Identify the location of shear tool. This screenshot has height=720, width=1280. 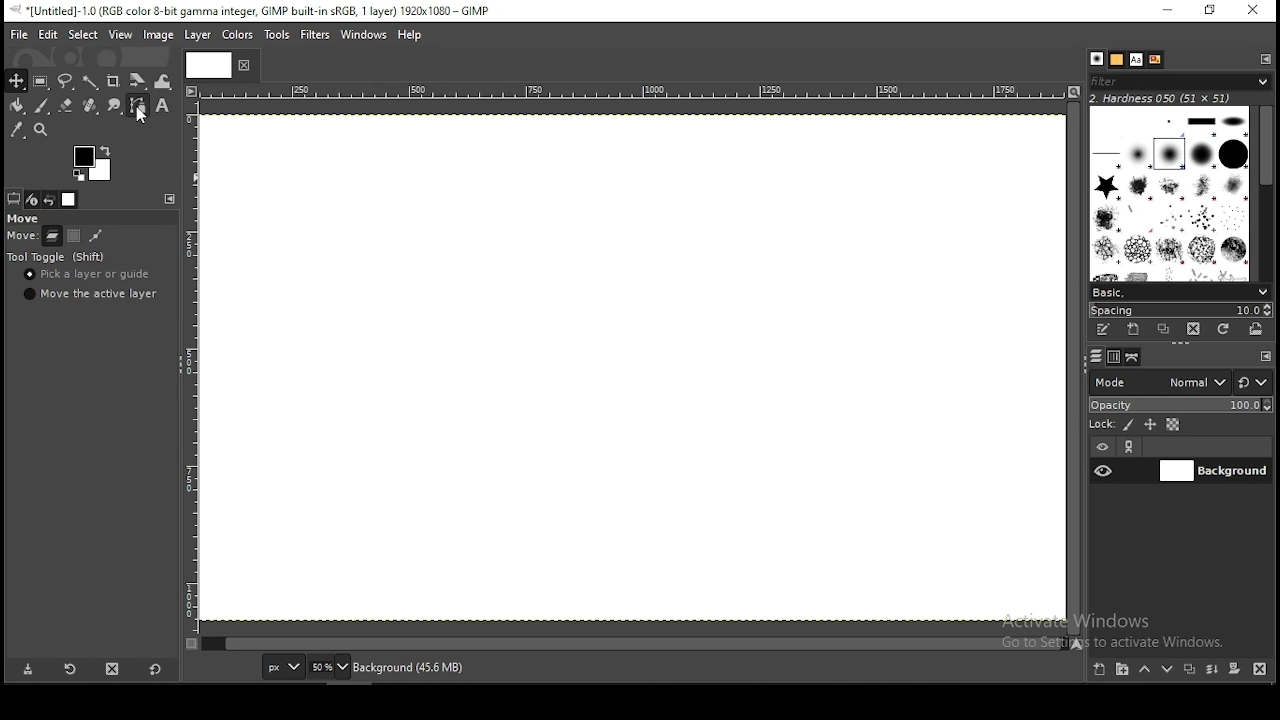
(138, 81).